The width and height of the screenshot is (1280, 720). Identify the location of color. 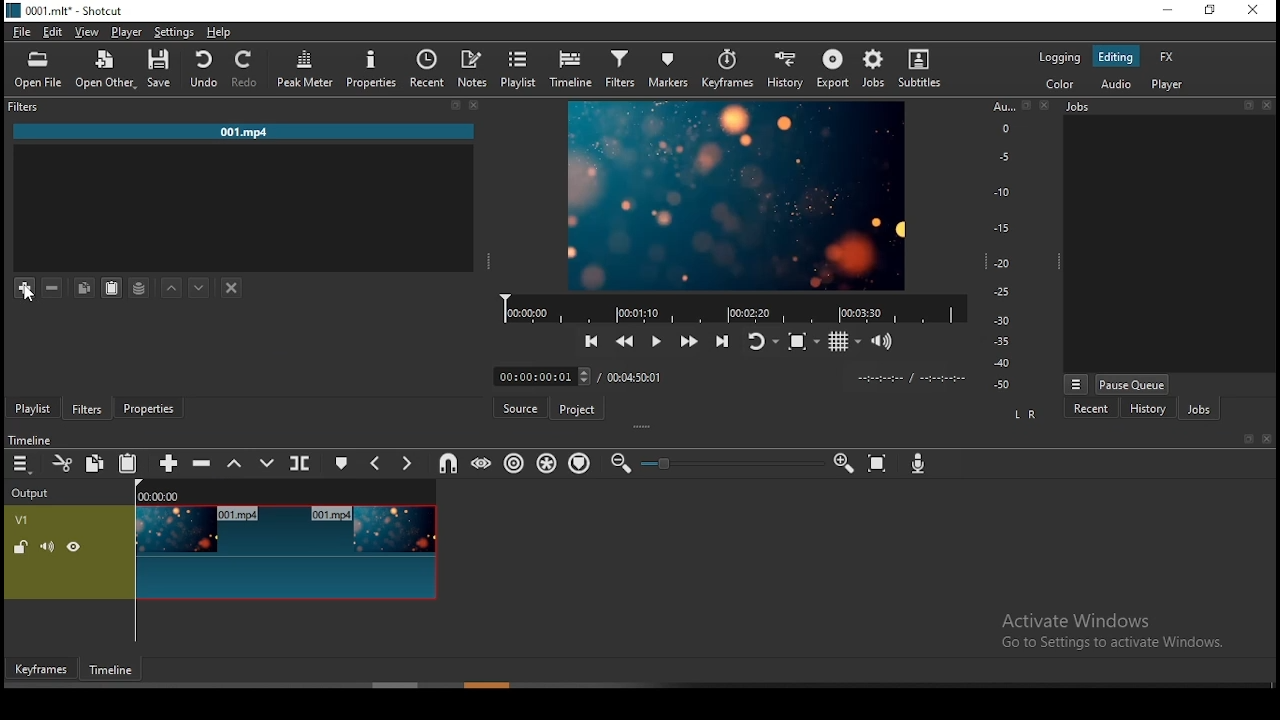
(1056, 84).